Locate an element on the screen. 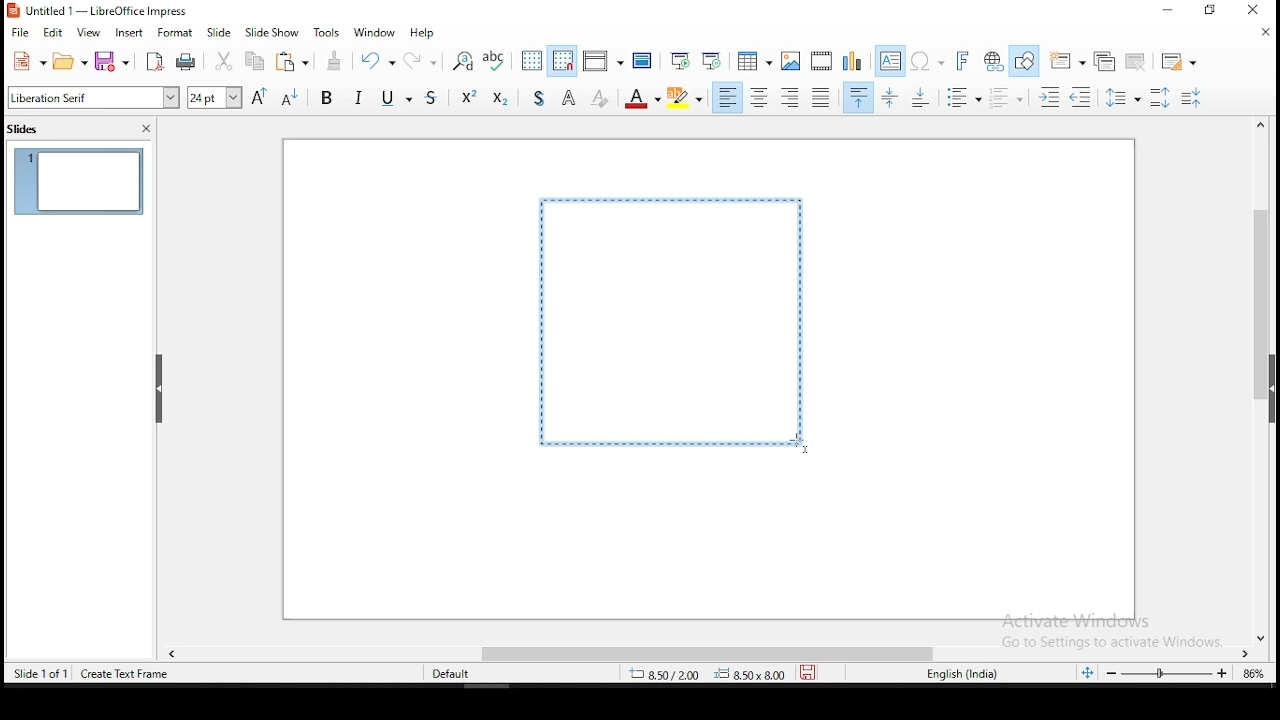 Image resolution: width=1280 pixels, height=720 pixels. align top is located at coordinates (856, 99).